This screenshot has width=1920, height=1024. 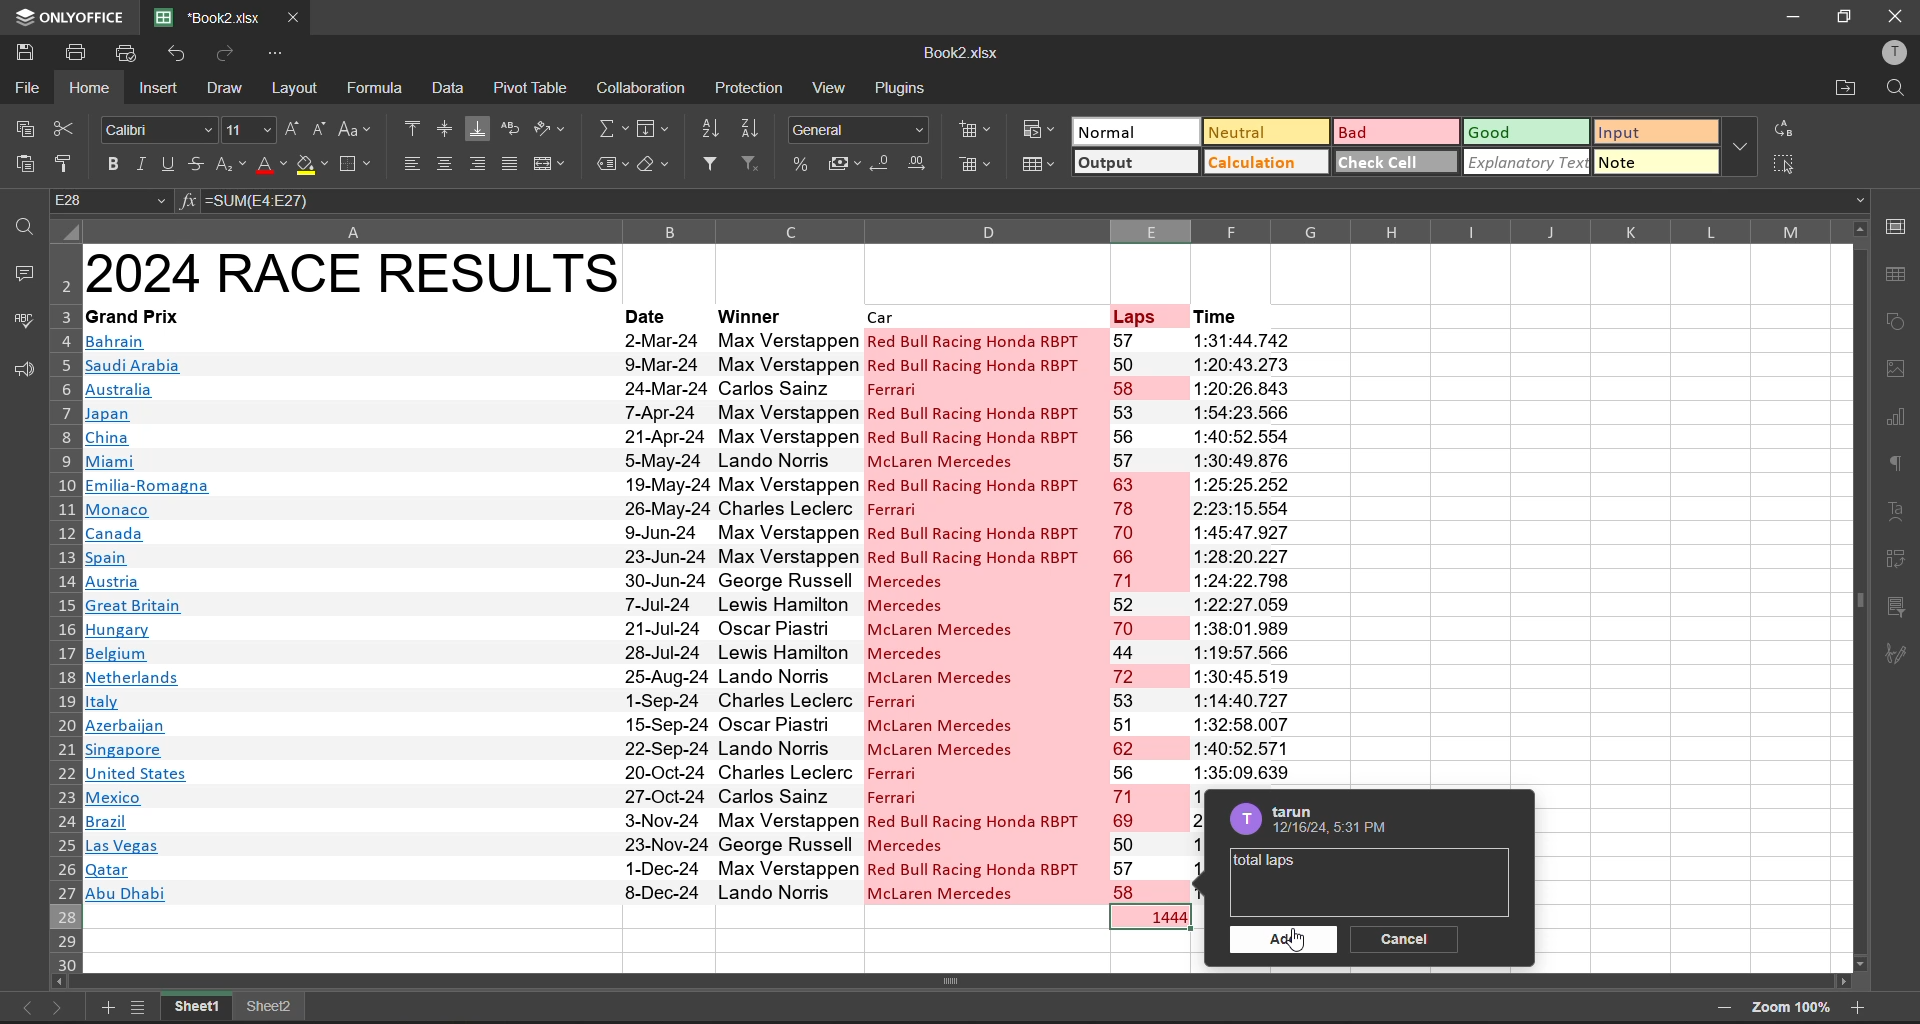 What do you see at coordinates (270, 165) in the screenshot?
I see `font color` at bounding box center [270, 165].